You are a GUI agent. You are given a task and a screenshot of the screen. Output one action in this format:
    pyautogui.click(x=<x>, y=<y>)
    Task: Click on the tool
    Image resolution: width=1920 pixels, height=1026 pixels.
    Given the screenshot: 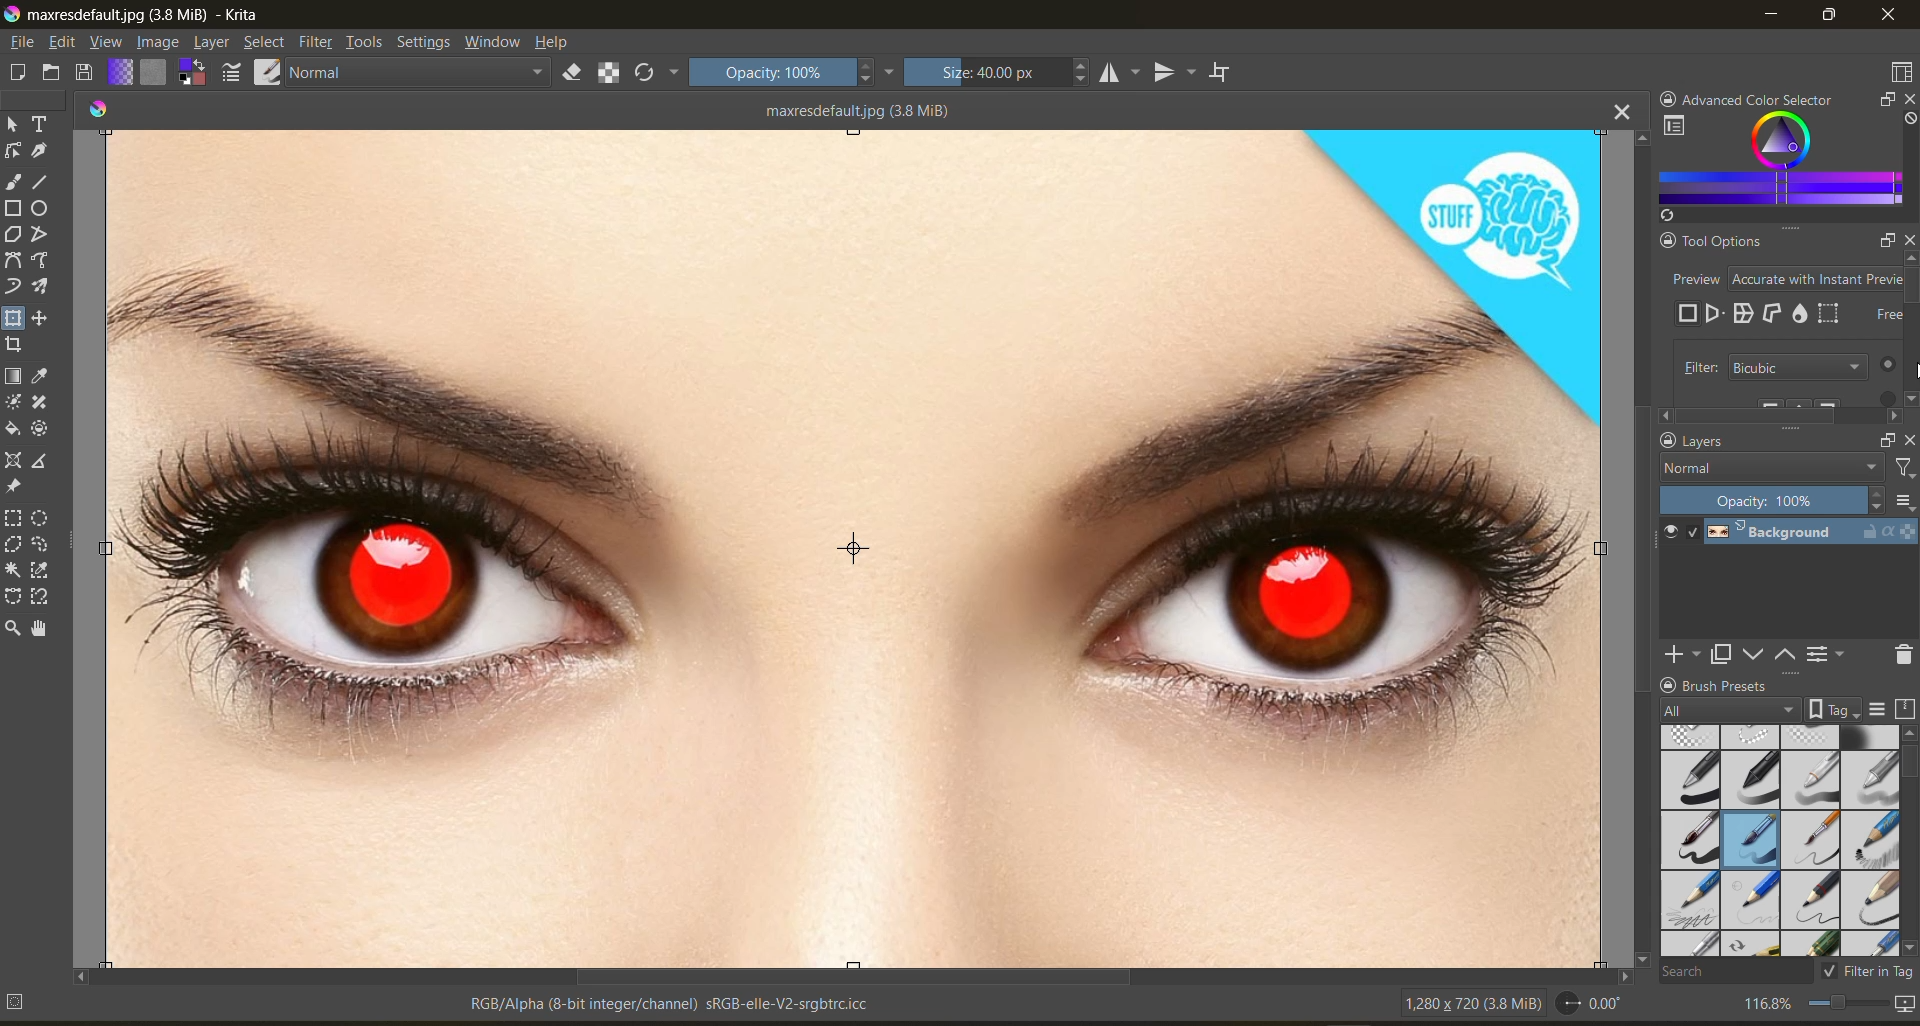 What is the action you would take?
    pyautogui.click(x=42, y=210)
    